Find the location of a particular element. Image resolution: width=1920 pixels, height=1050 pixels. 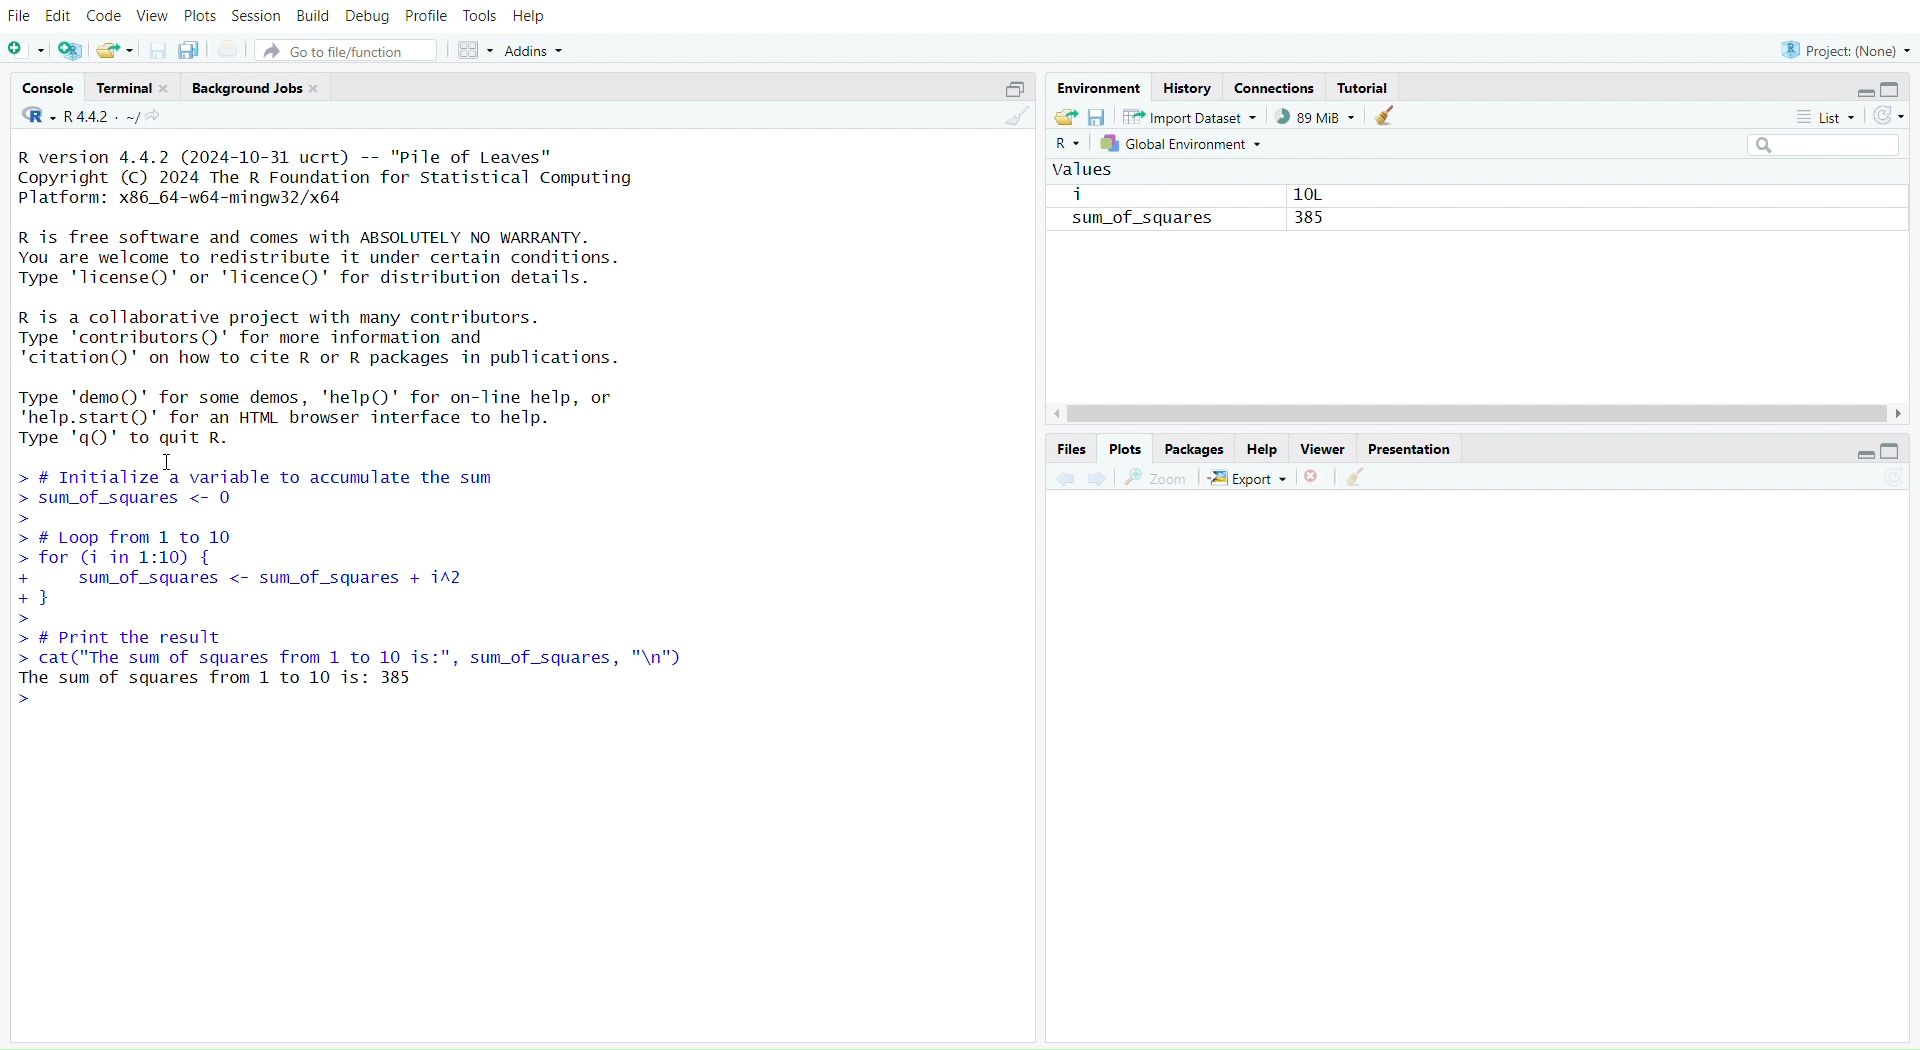

clear console is located at coordinates (1010, 117).